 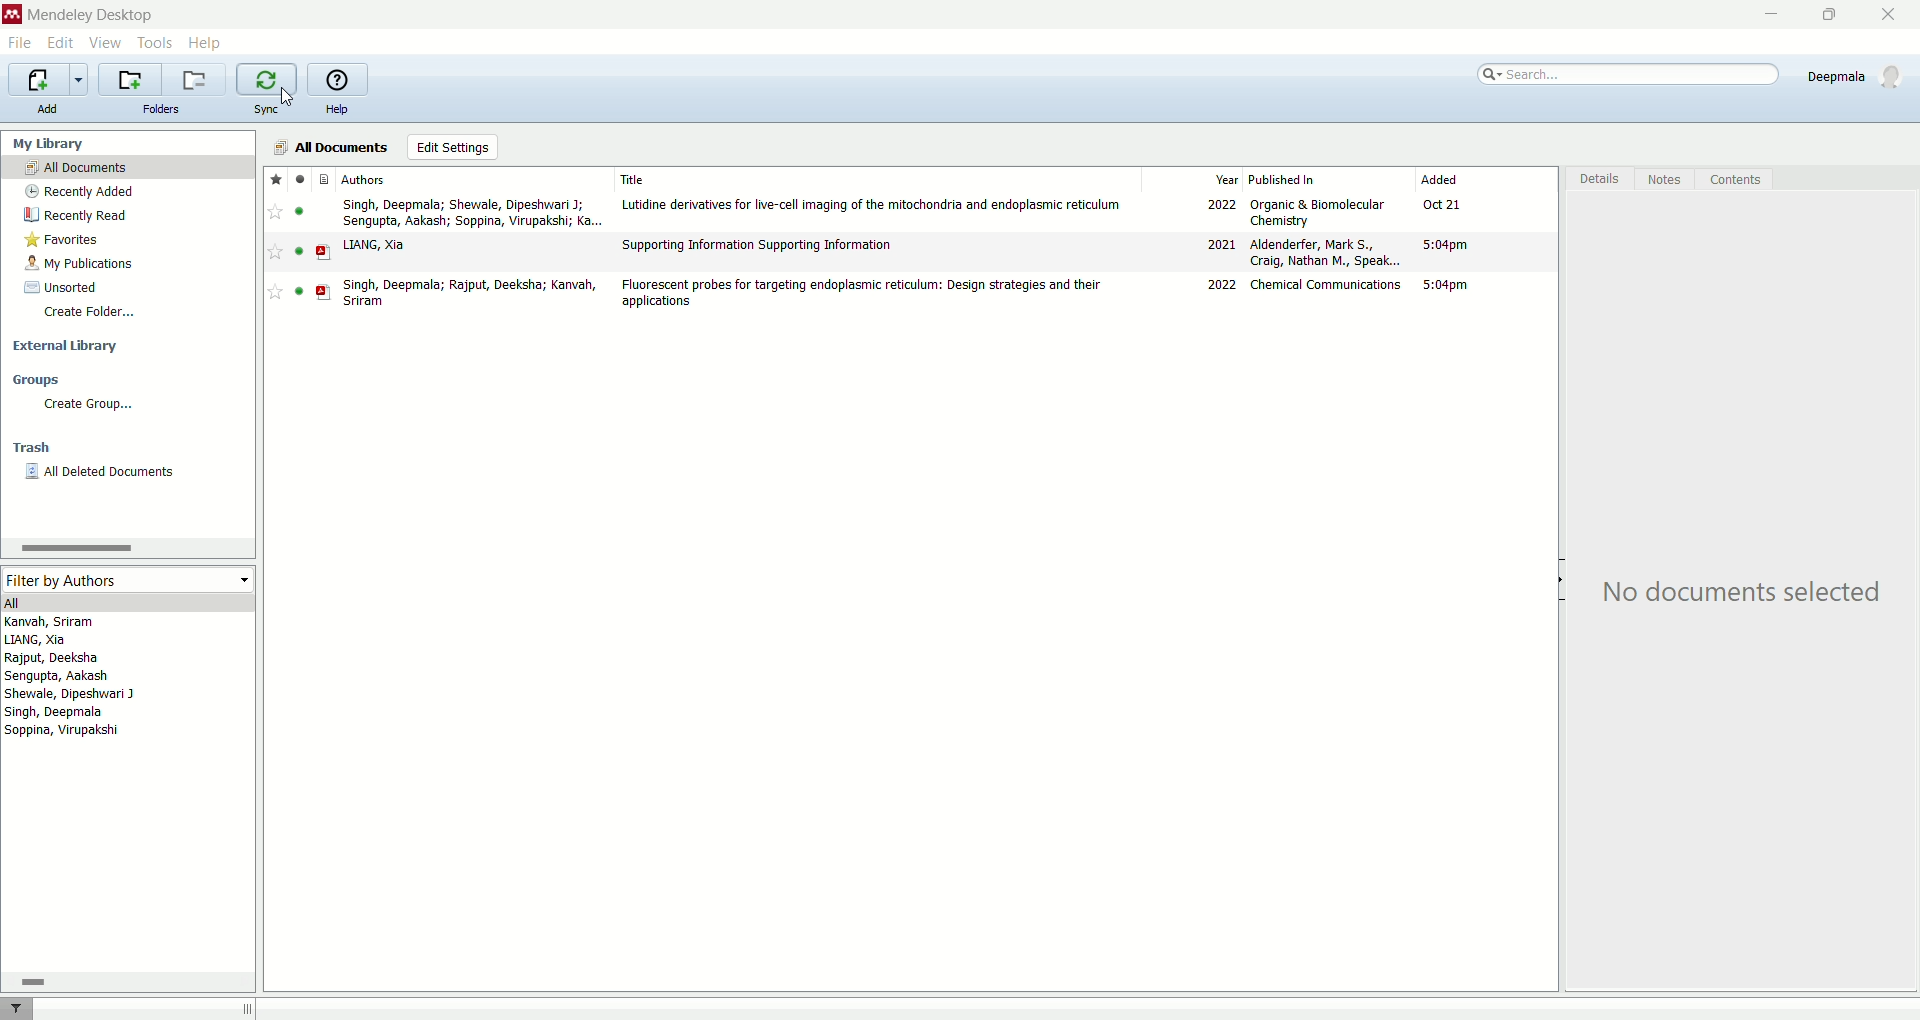 What do you see at coordinates (17, 1008) in the screenshot?
I see `filter` at bounding box center [17, 1008].